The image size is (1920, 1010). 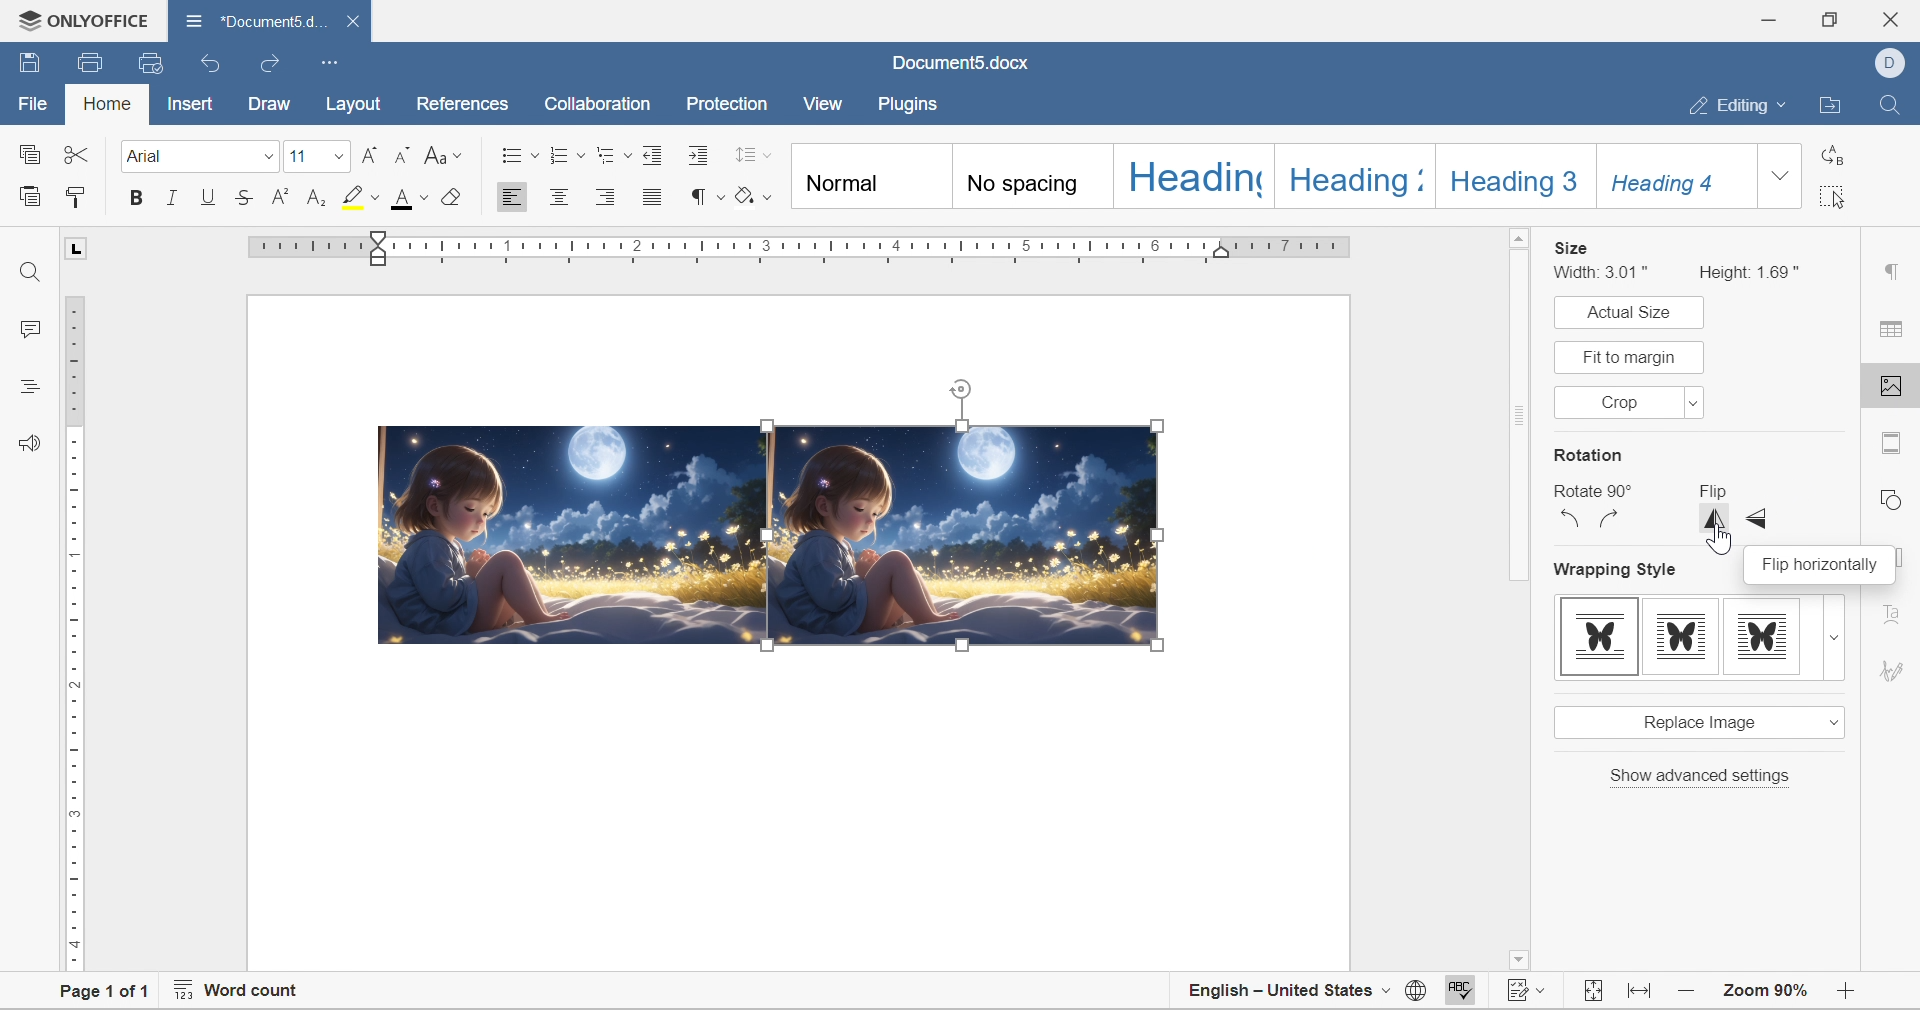 I want to click on cursor, so click(x=1719, y=542).